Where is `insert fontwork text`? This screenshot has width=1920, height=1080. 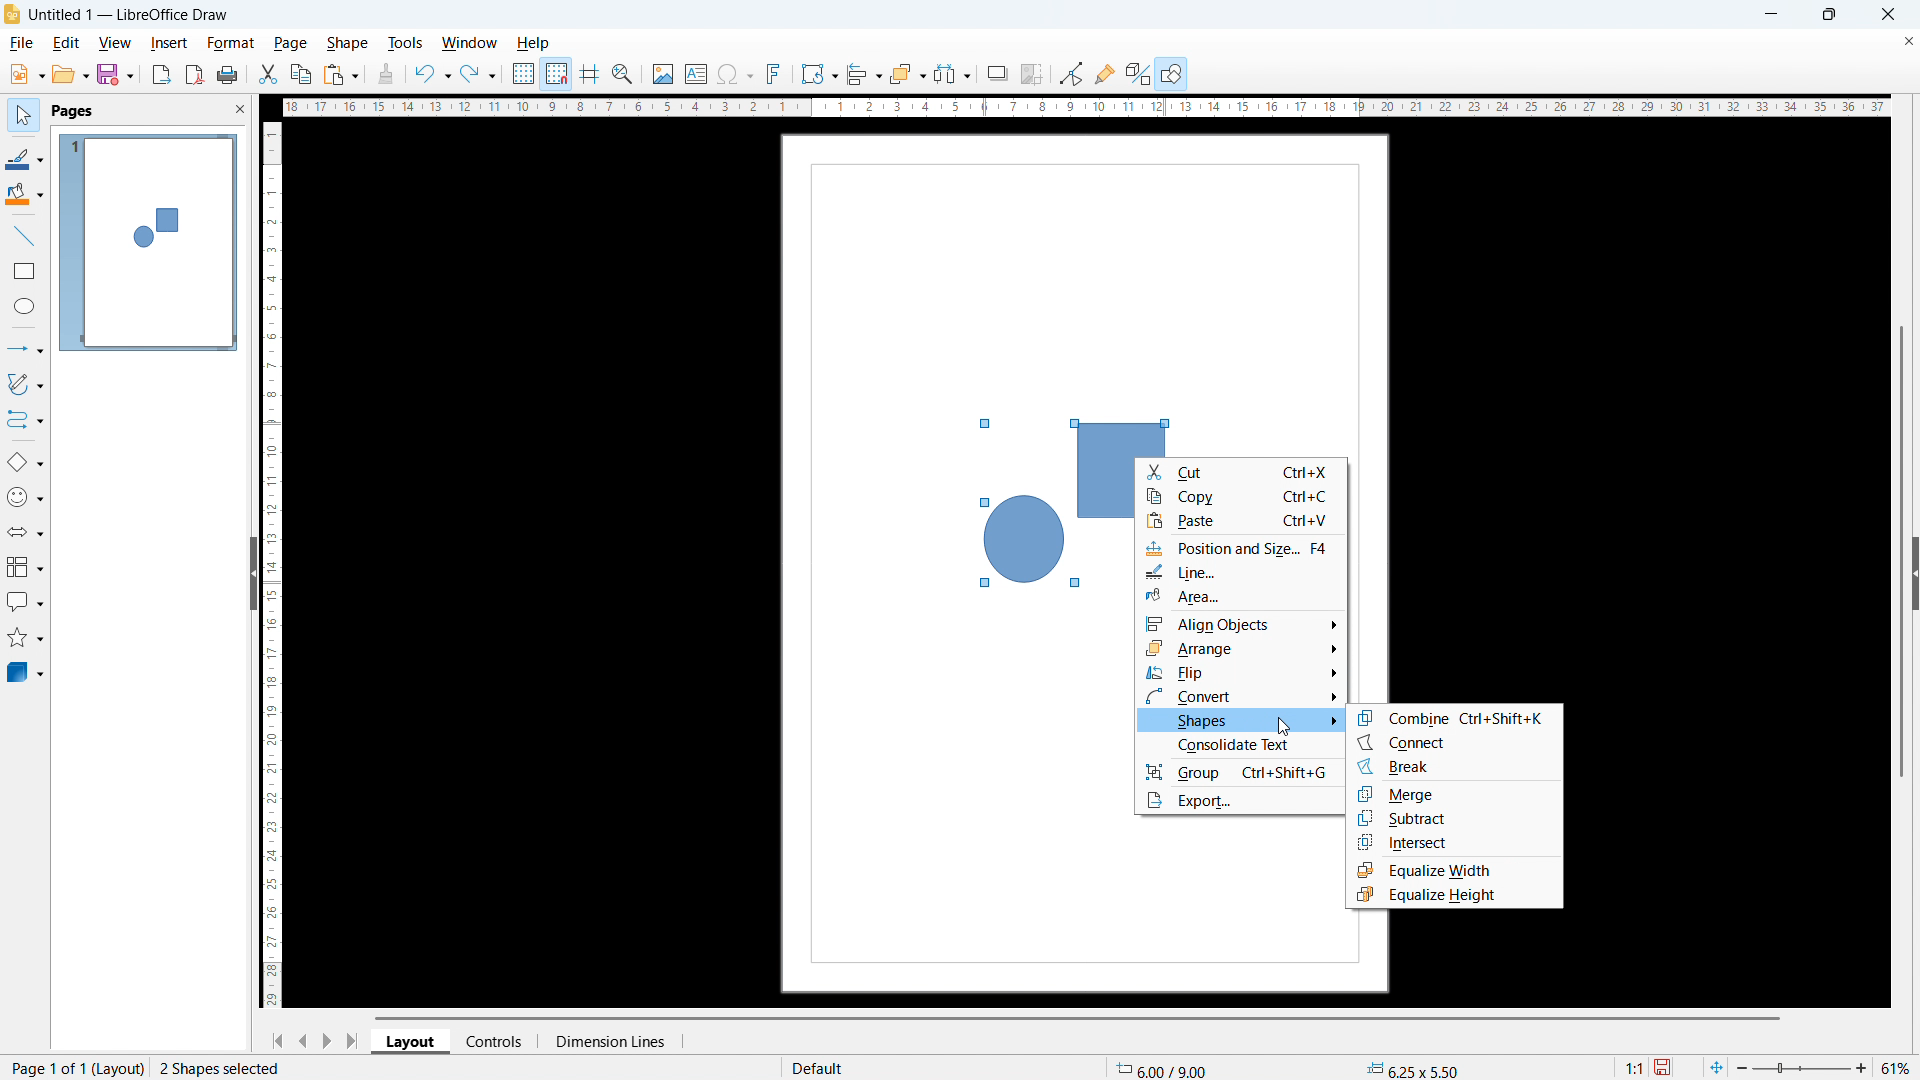
insert fontwork text is located at coordinates (775, 75).